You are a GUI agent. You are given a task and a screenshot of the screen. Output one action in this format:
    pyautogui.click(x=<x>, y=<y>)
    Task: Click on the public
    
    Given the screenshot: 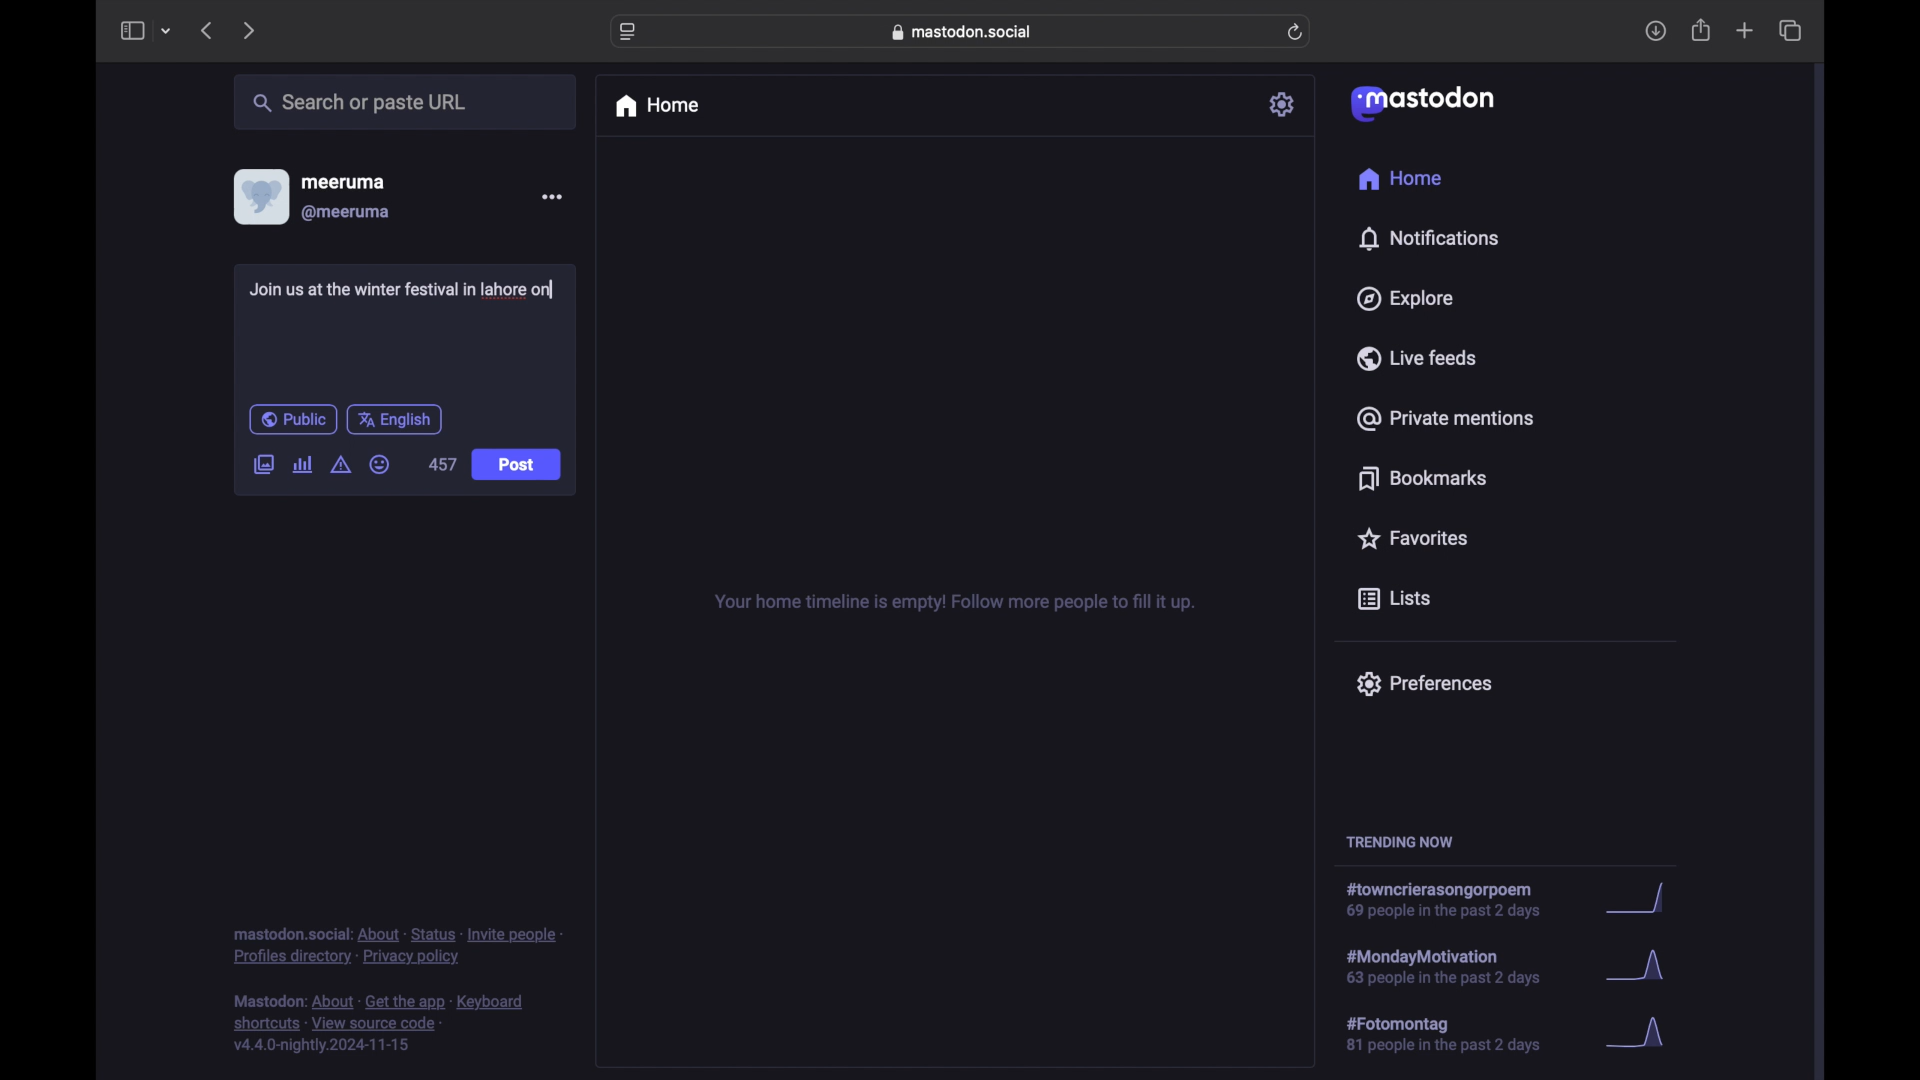 What is the action you would take?
    pyautogui.click(x=292, y=419)
    